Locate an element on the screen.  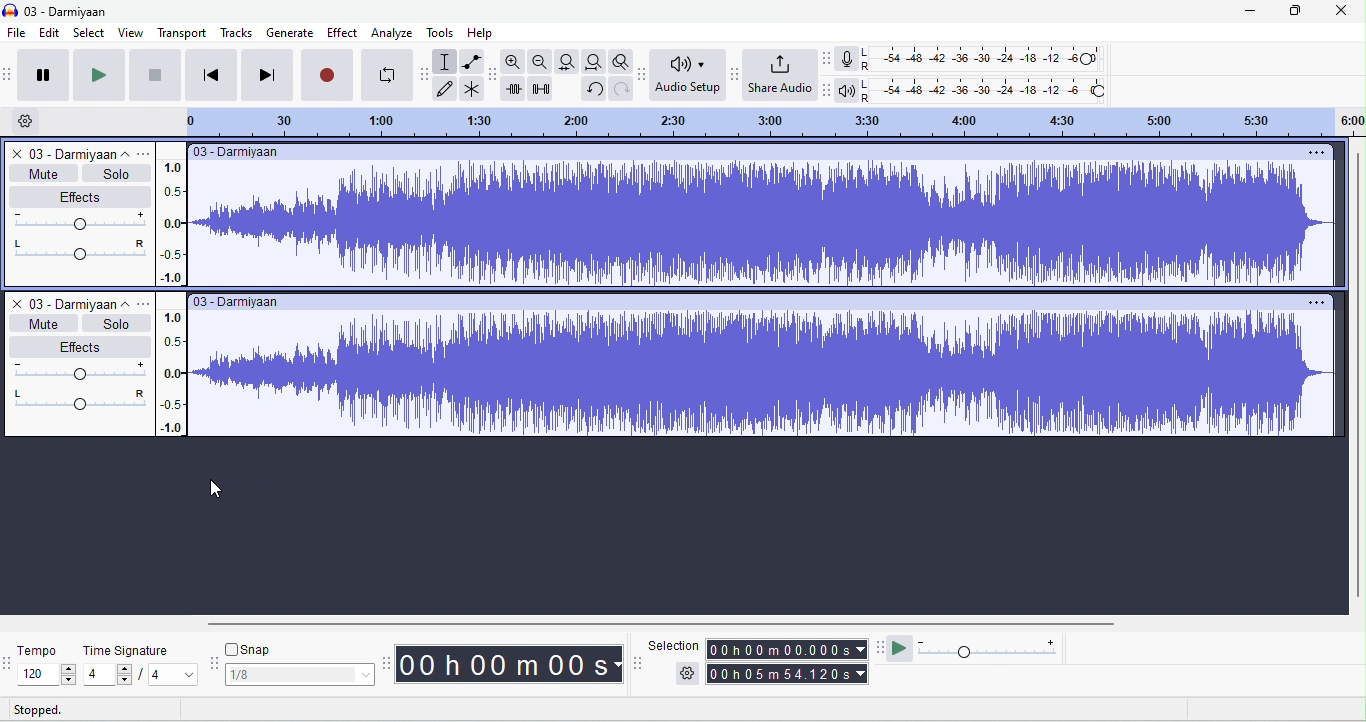
solo is located at coordinates (115, 323).